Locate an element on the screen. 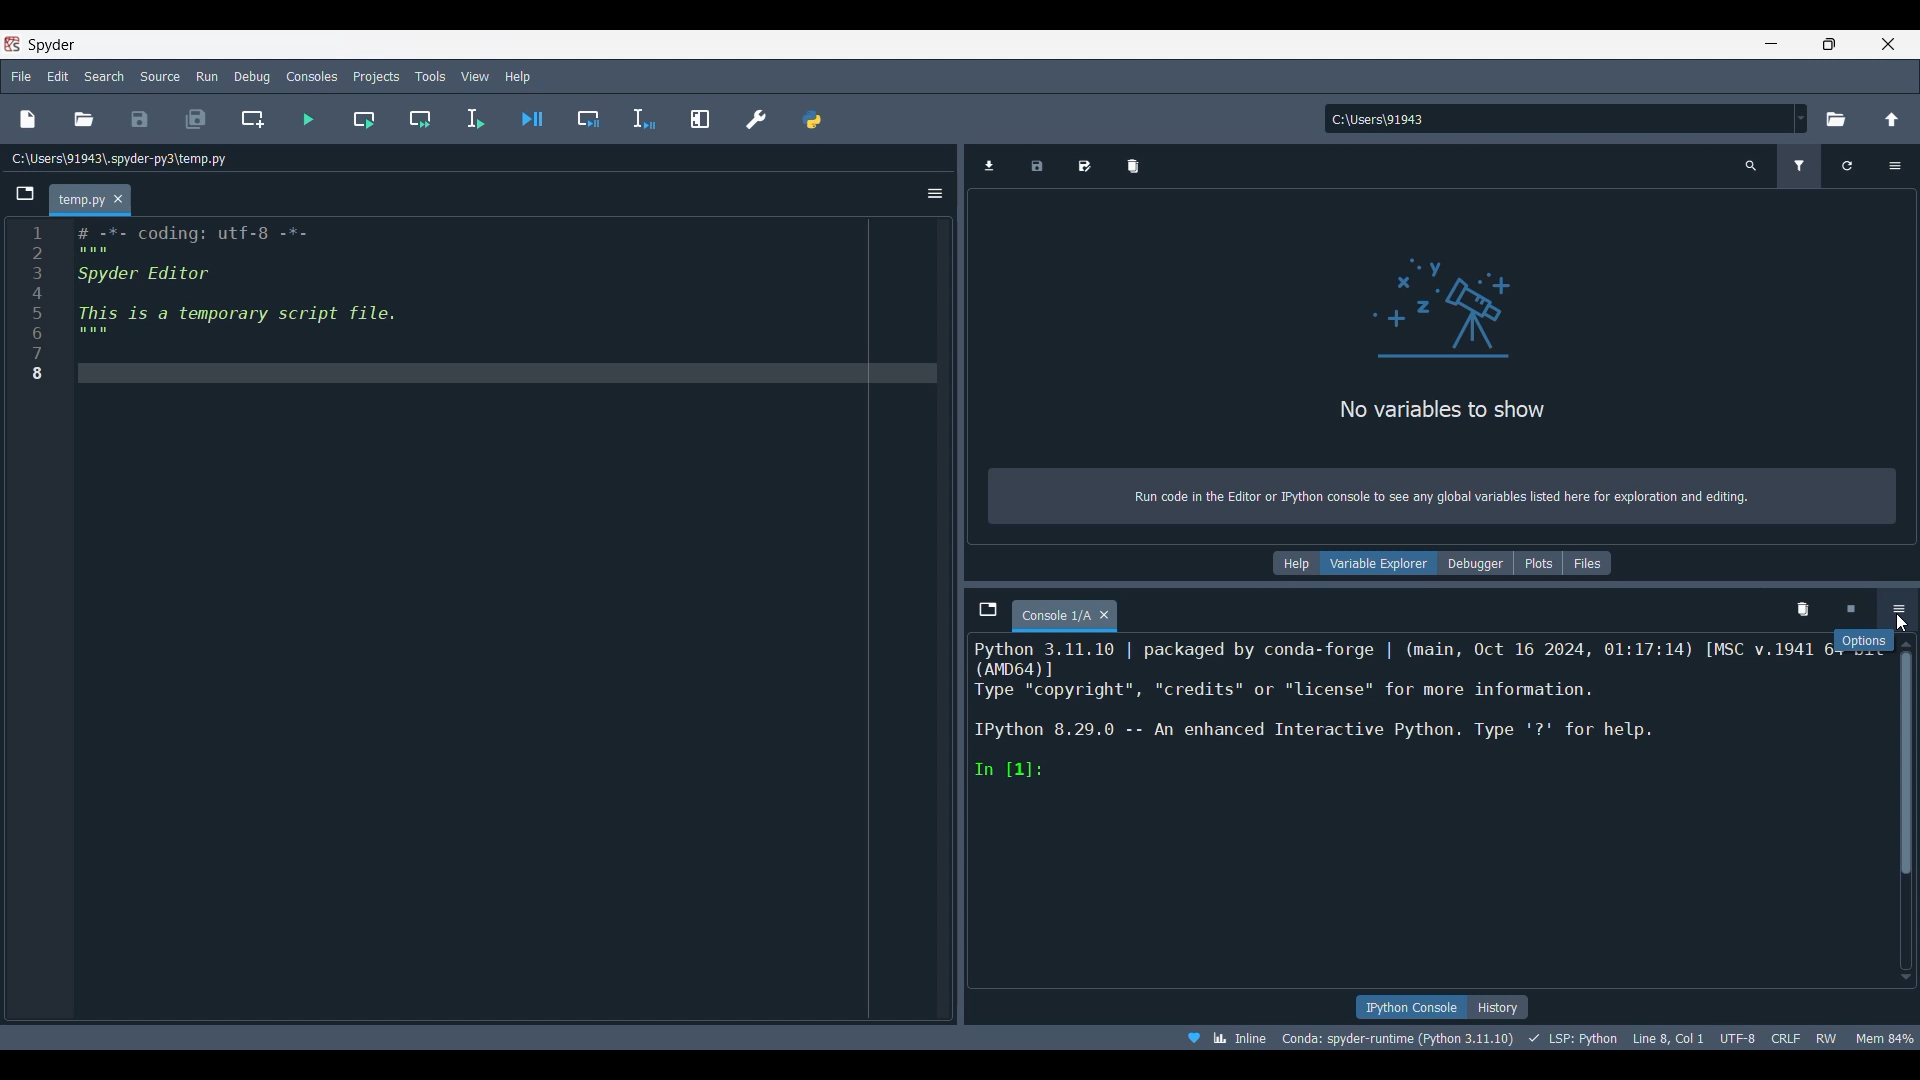 The height and width of the screenshot is (1080, 1920). Close tab  is located at coordinates (118, 199).